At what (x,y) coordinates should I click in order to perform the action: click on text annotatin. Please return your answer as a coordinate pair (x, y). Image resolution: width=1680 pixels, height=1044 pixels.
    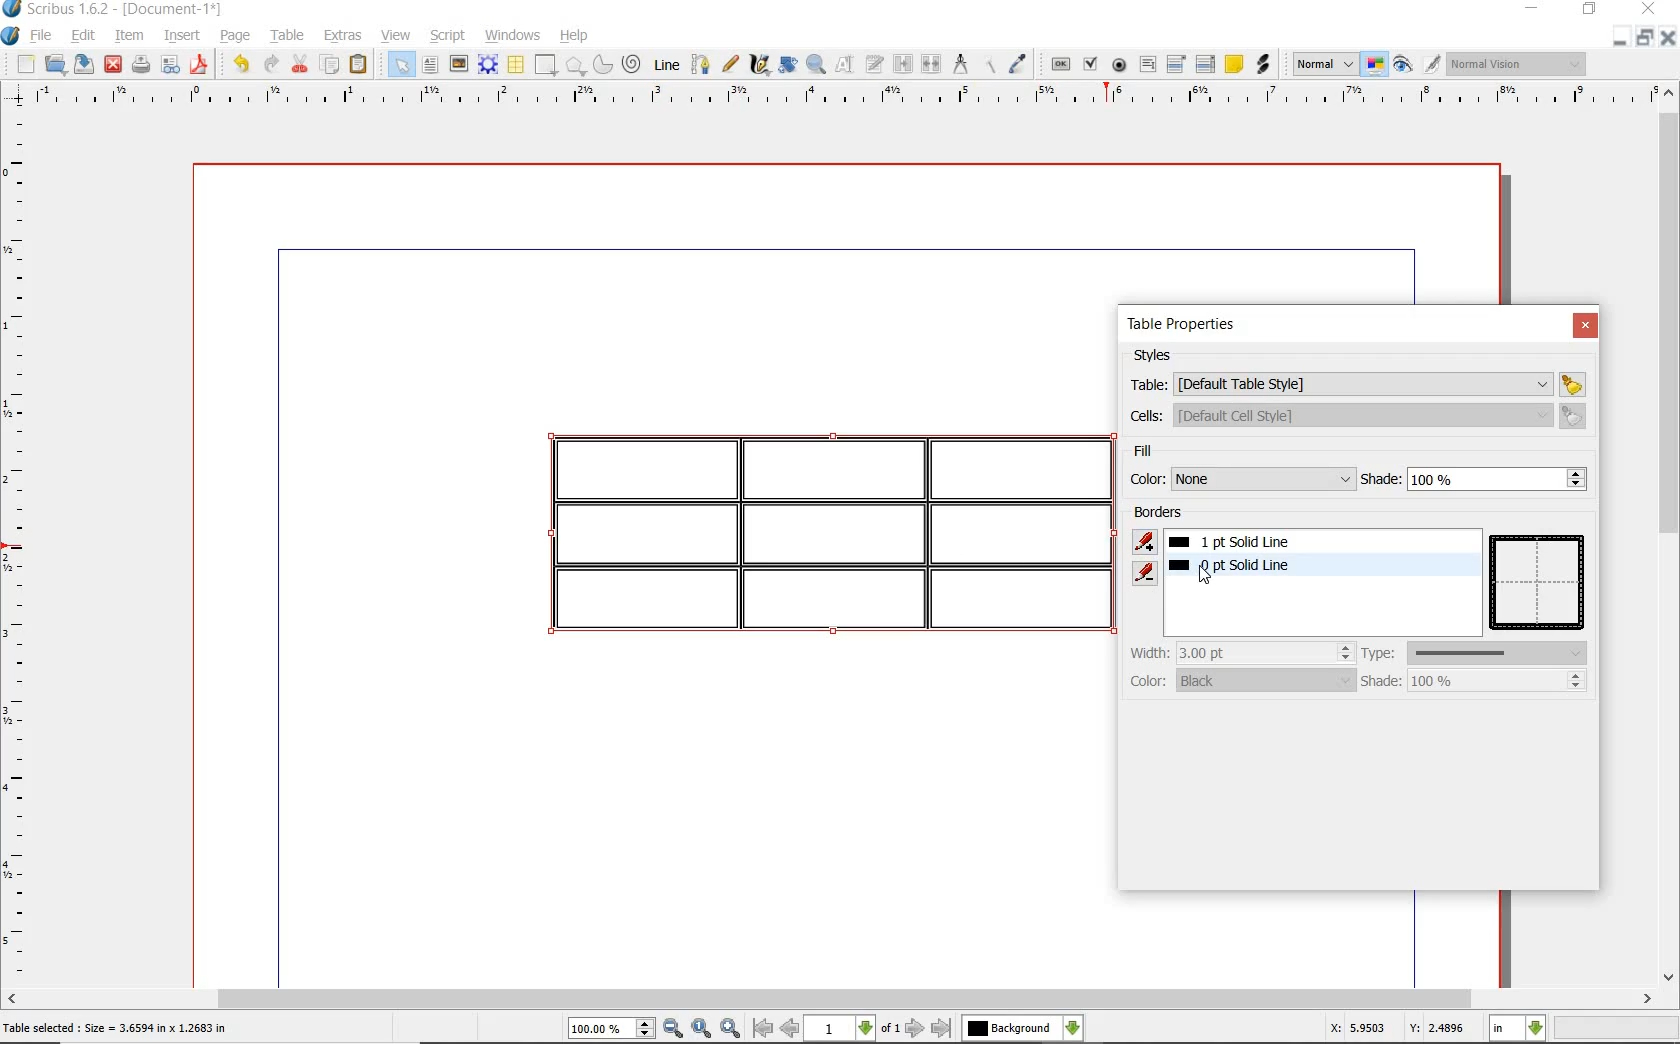
    Looking at the image, I should click on (1234, 63).